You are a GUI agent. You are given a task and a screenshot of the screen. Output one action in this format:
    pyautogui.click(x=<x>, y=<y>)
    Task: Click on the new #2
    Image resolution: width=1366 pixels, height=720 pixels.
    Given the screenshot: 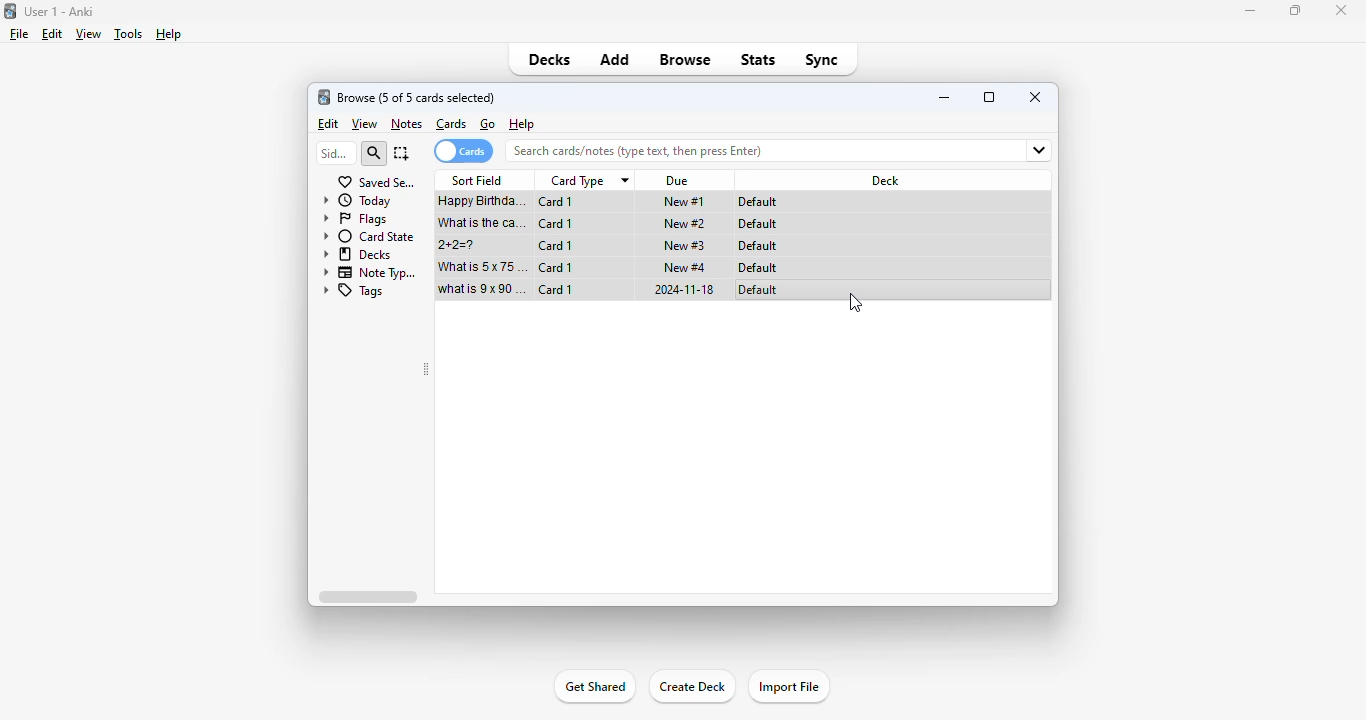 What is the action you would take?
    pyautogui.click(x=685, y=224)
    